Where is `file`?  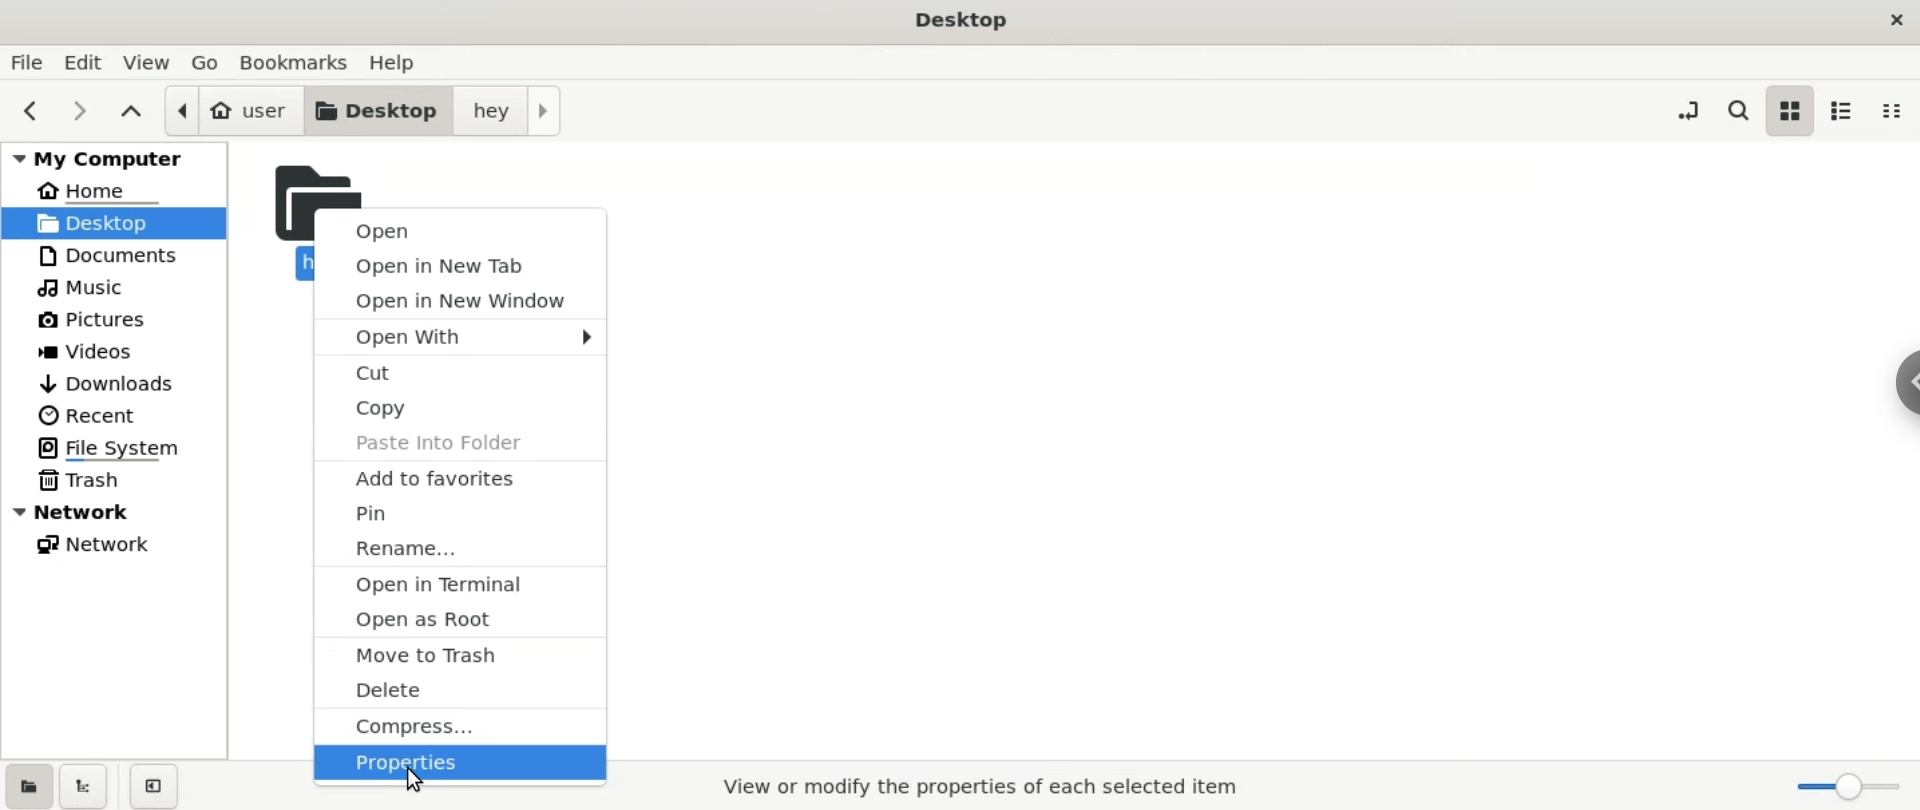 file is located at coordinates (26, 65).